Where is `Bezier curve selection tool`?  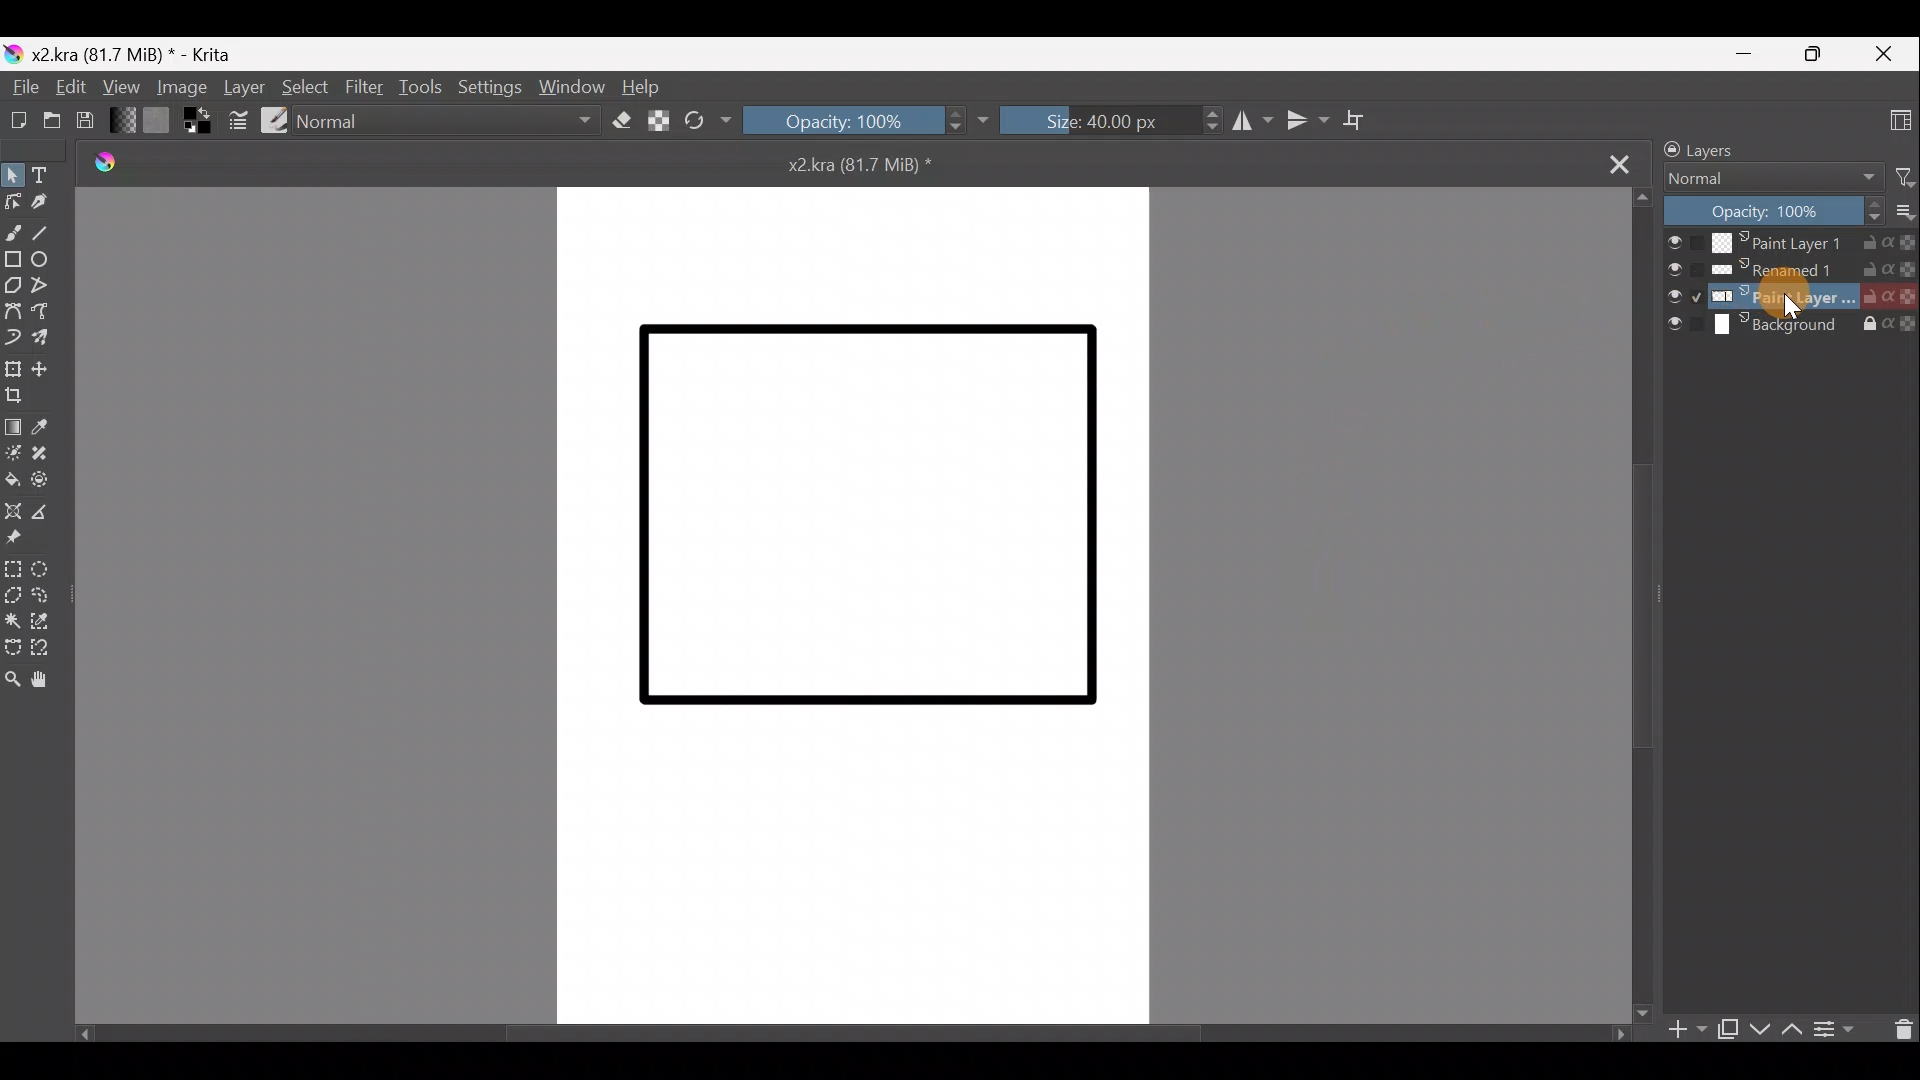 Bezier curve selection tool is located at coordinates (12, 644).